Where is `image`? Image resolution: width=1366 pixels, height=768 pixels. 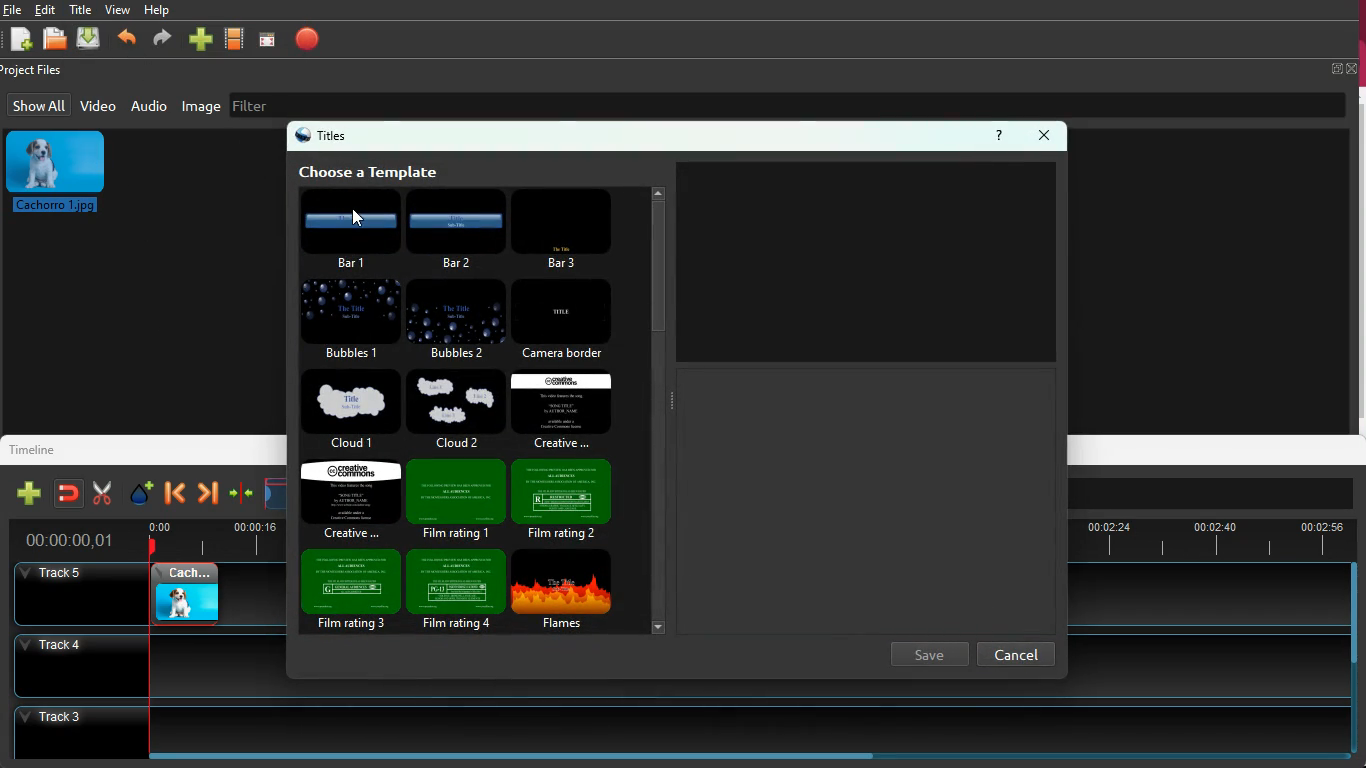
image is located at coordinates (871, 261).